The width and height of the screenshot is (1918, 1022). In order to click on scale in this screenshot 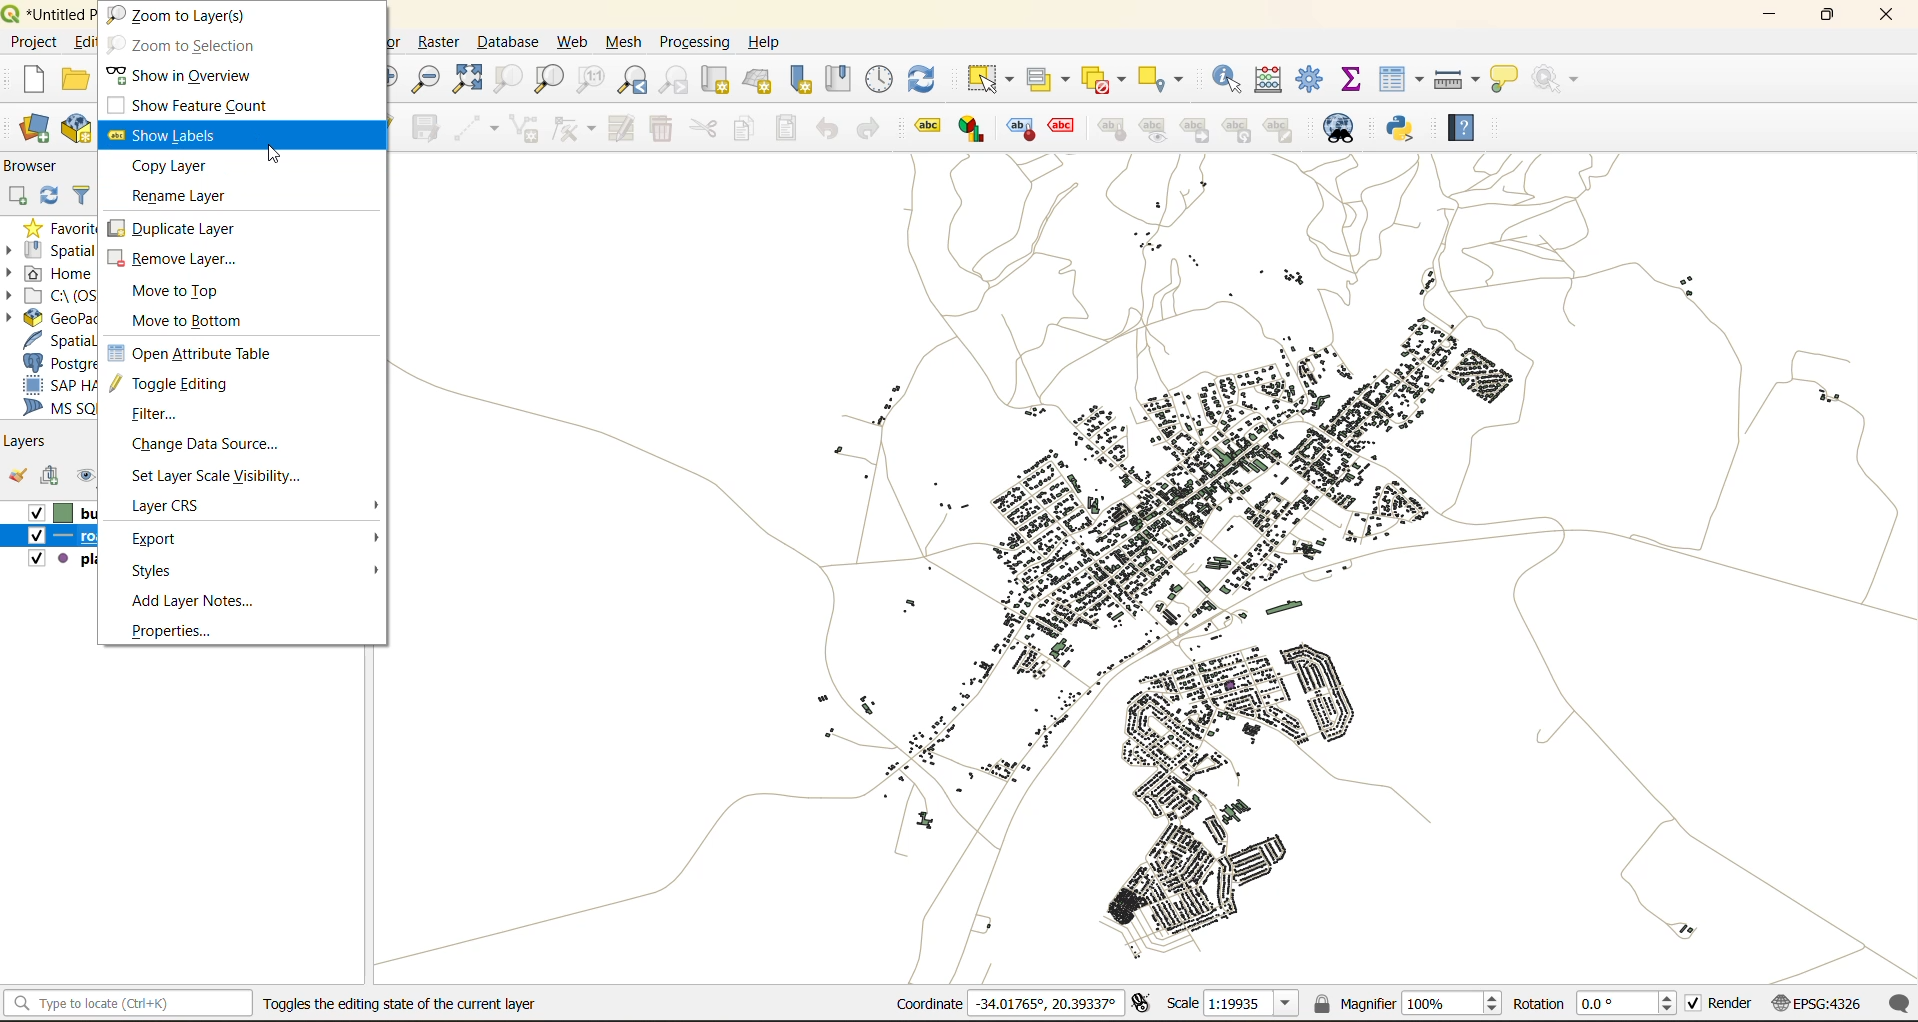, I will do `click(1237, 1004)`.